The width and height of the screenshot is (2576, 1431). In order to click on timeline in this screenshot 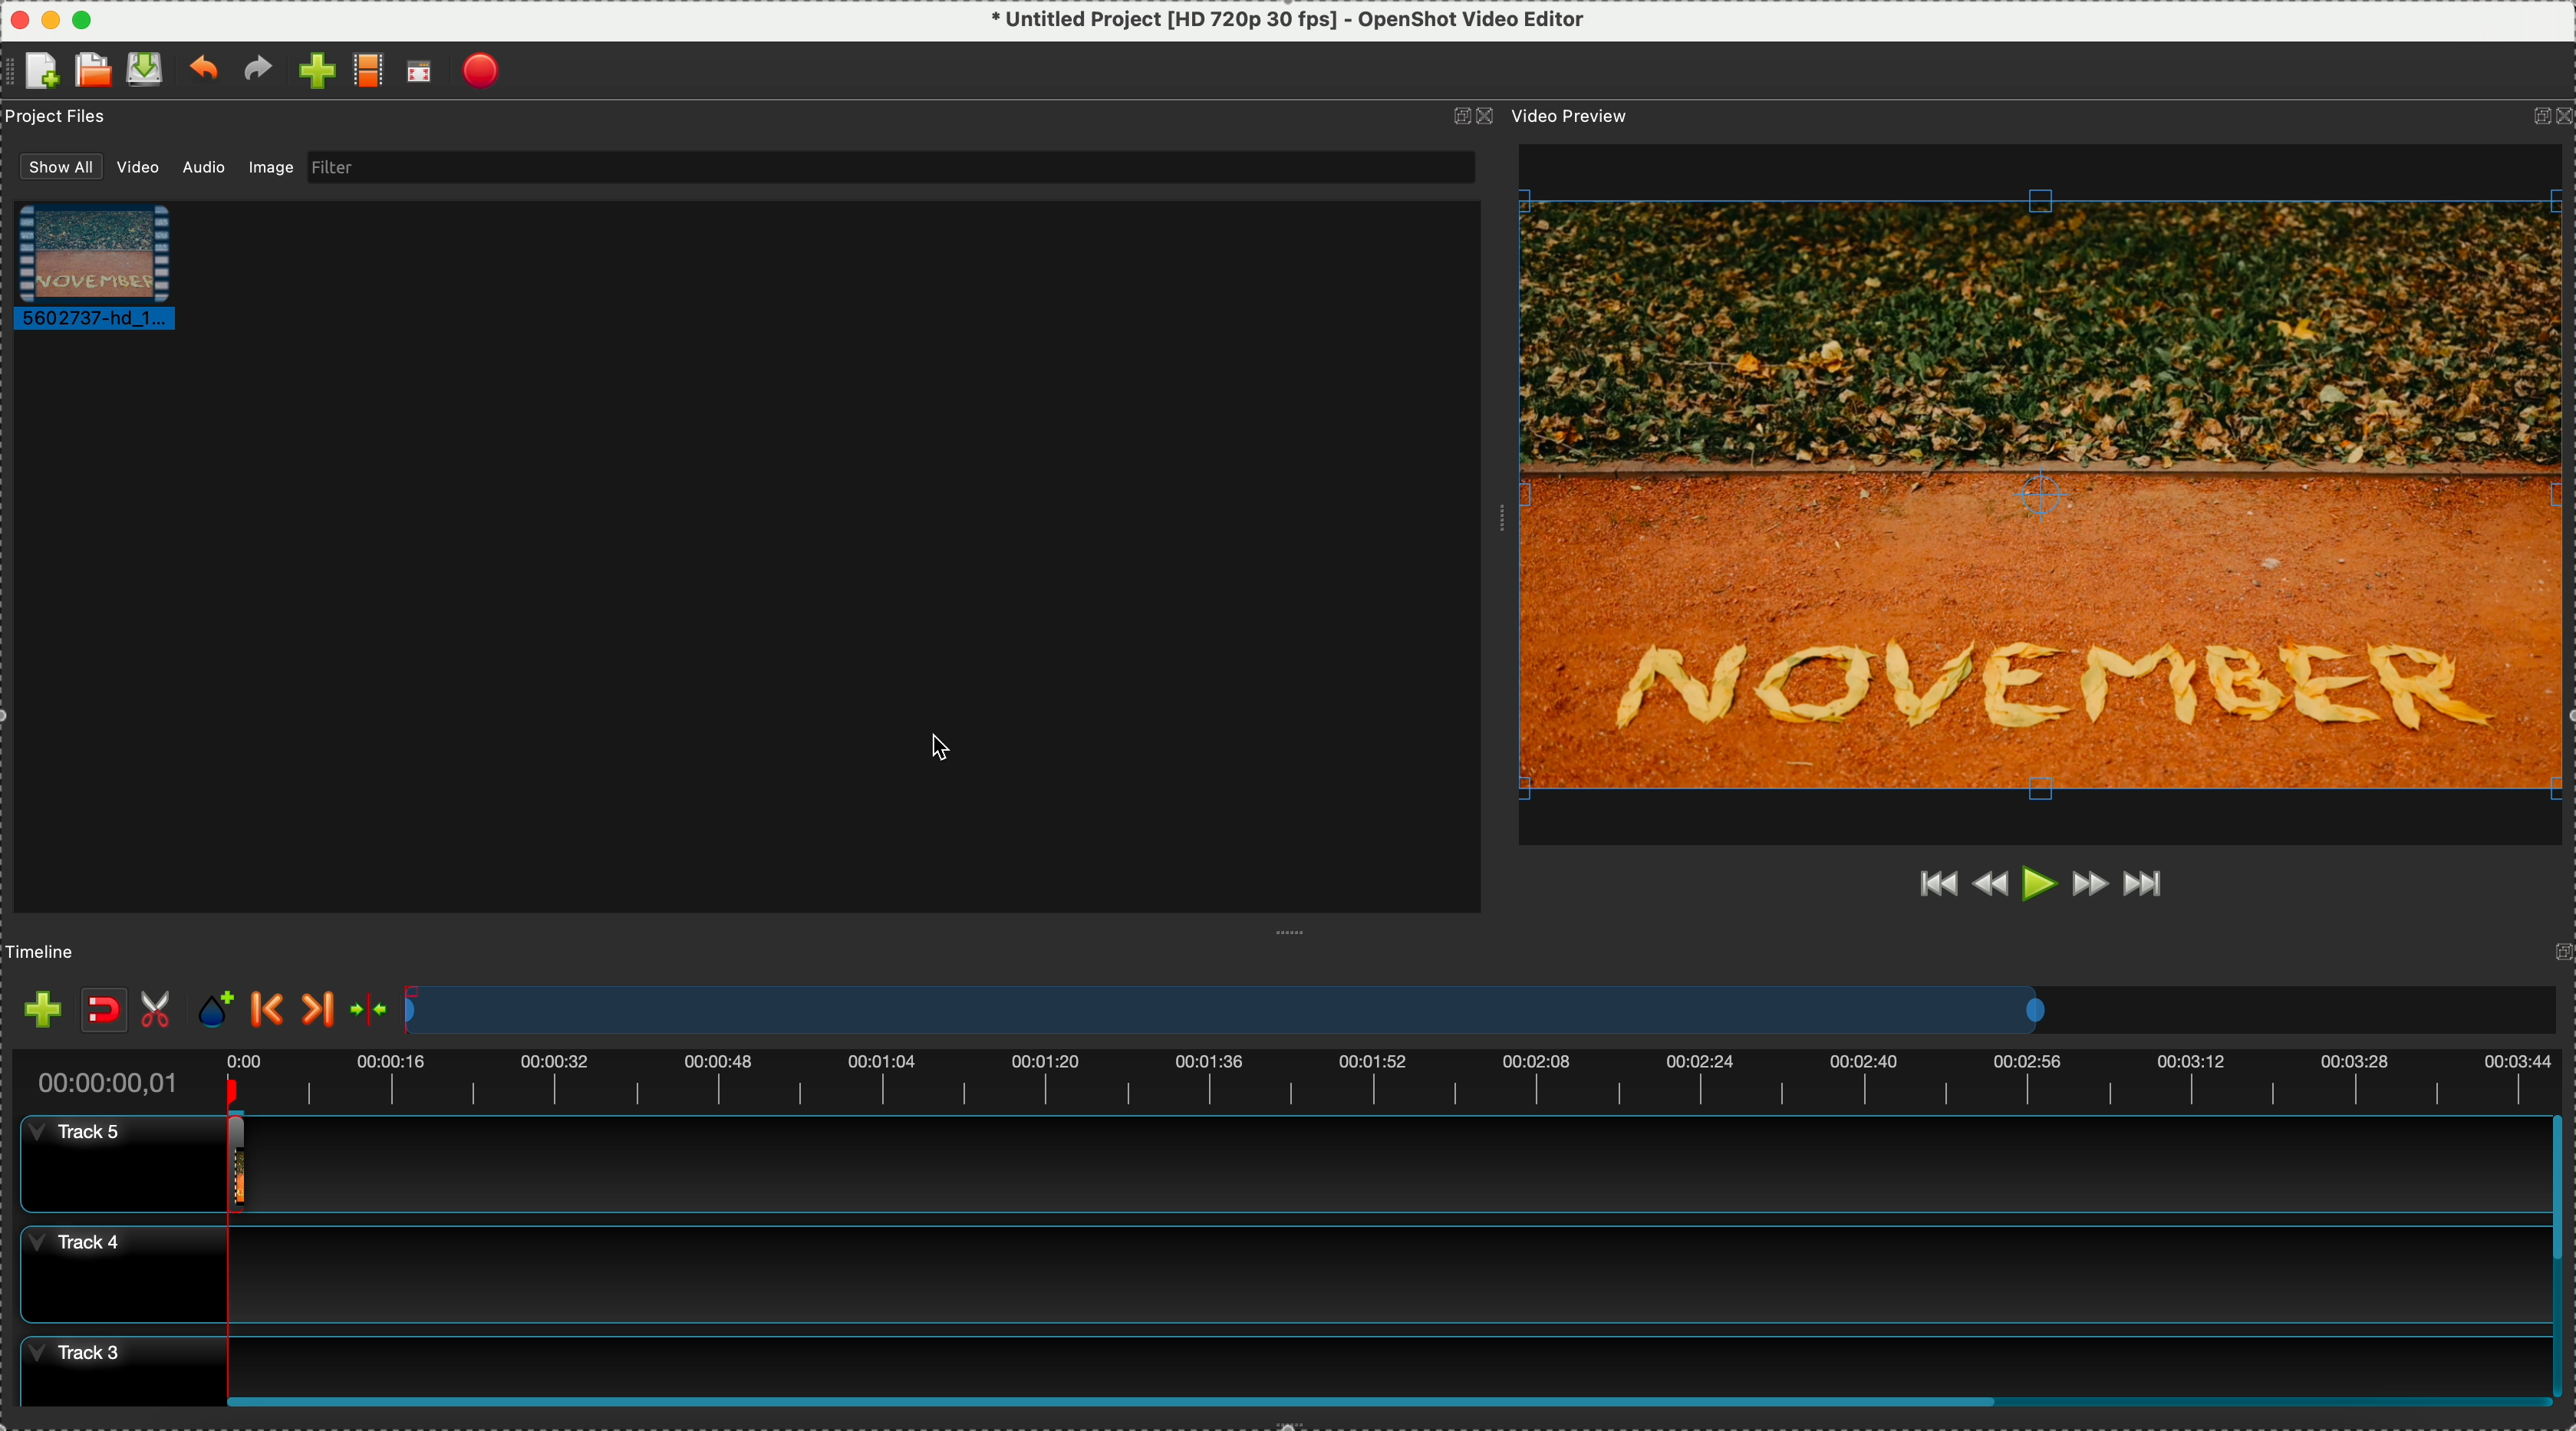, I will do `click(1479, 1010)`.